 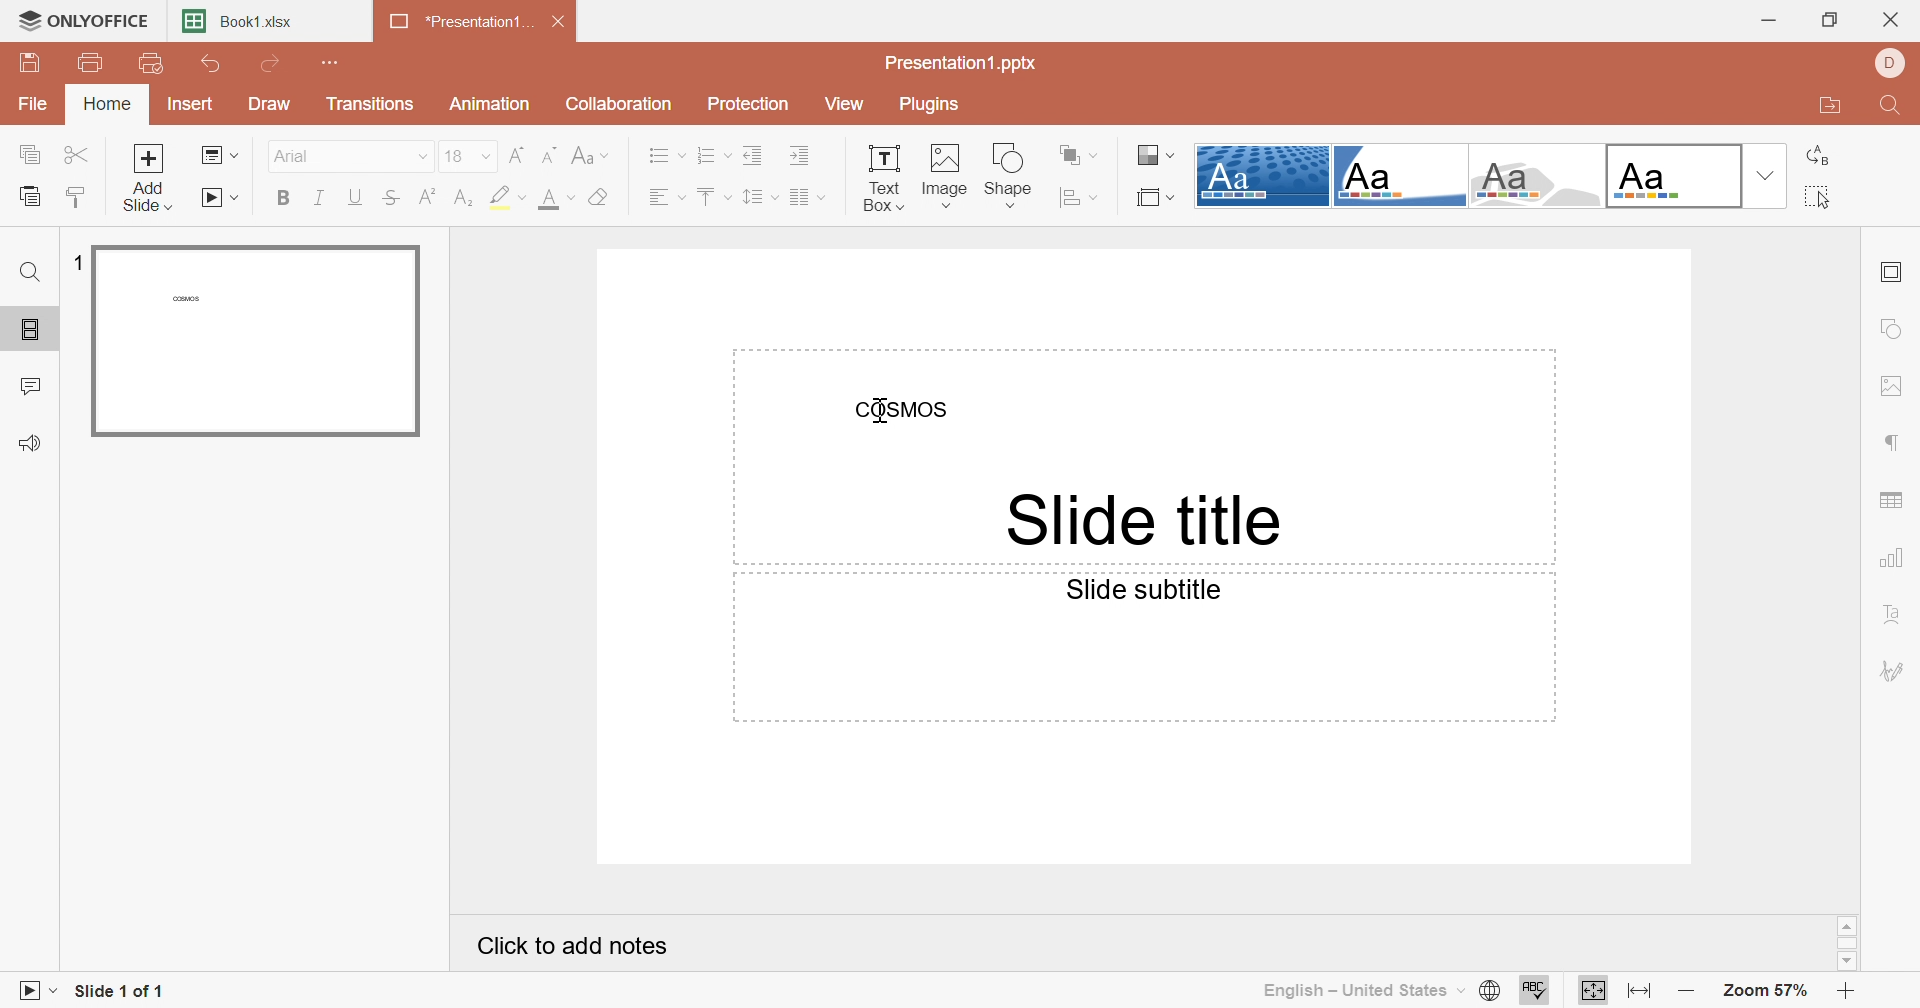 What do you see at coordinates (1536, 177) in the screenshot?
I see `Turtle` at bounding box center [1536, 177].